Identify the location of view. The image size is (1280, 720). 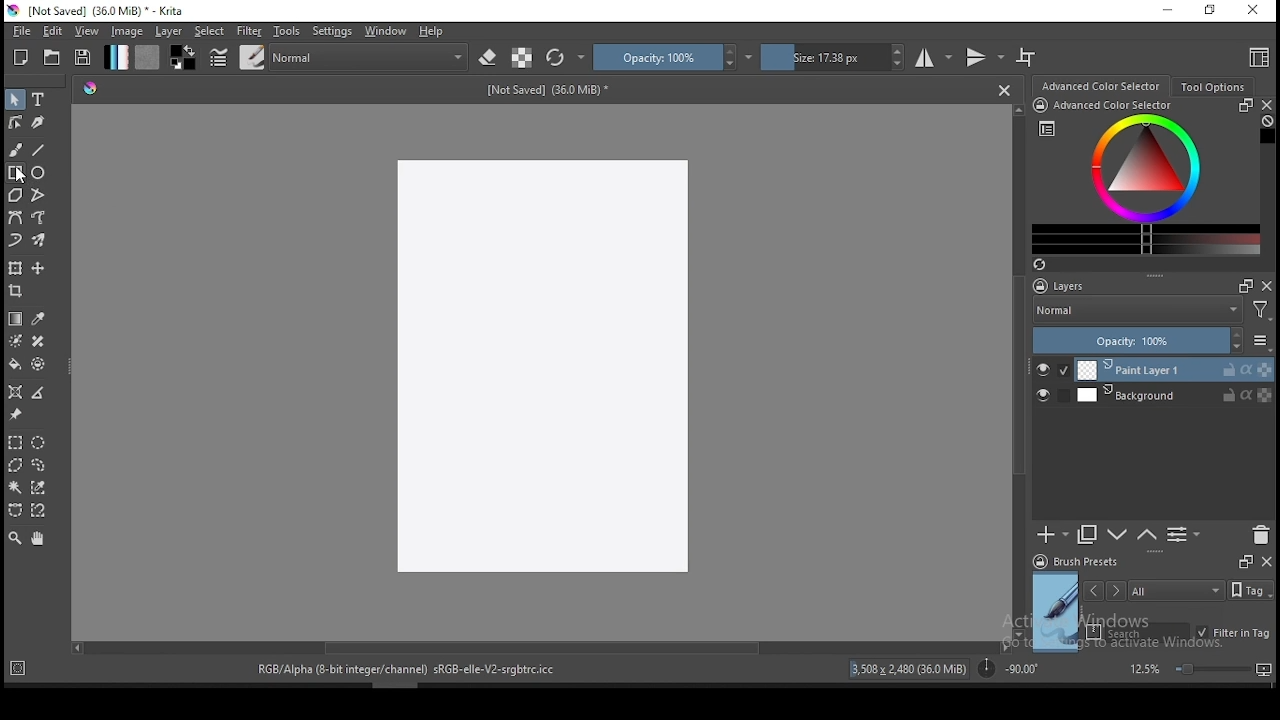
(86, 31).